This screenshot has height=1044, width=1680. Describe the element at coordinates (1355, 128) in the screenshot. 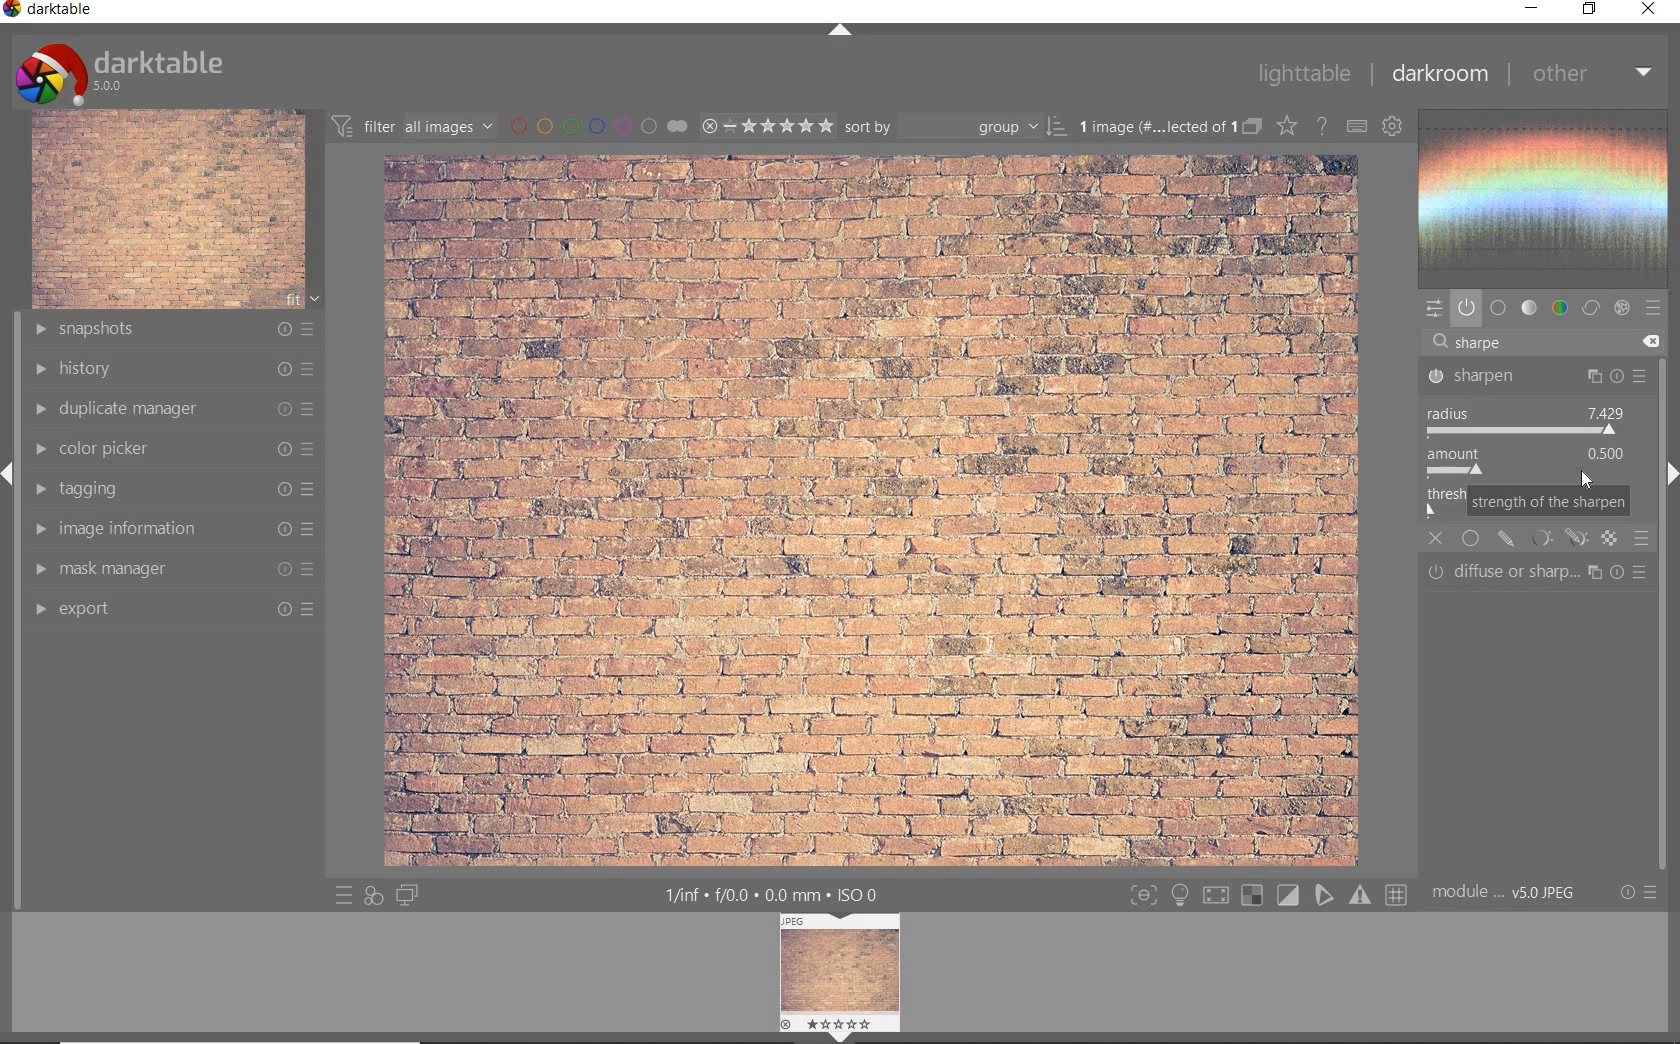

I see `define keyboard shortcut` at that location.